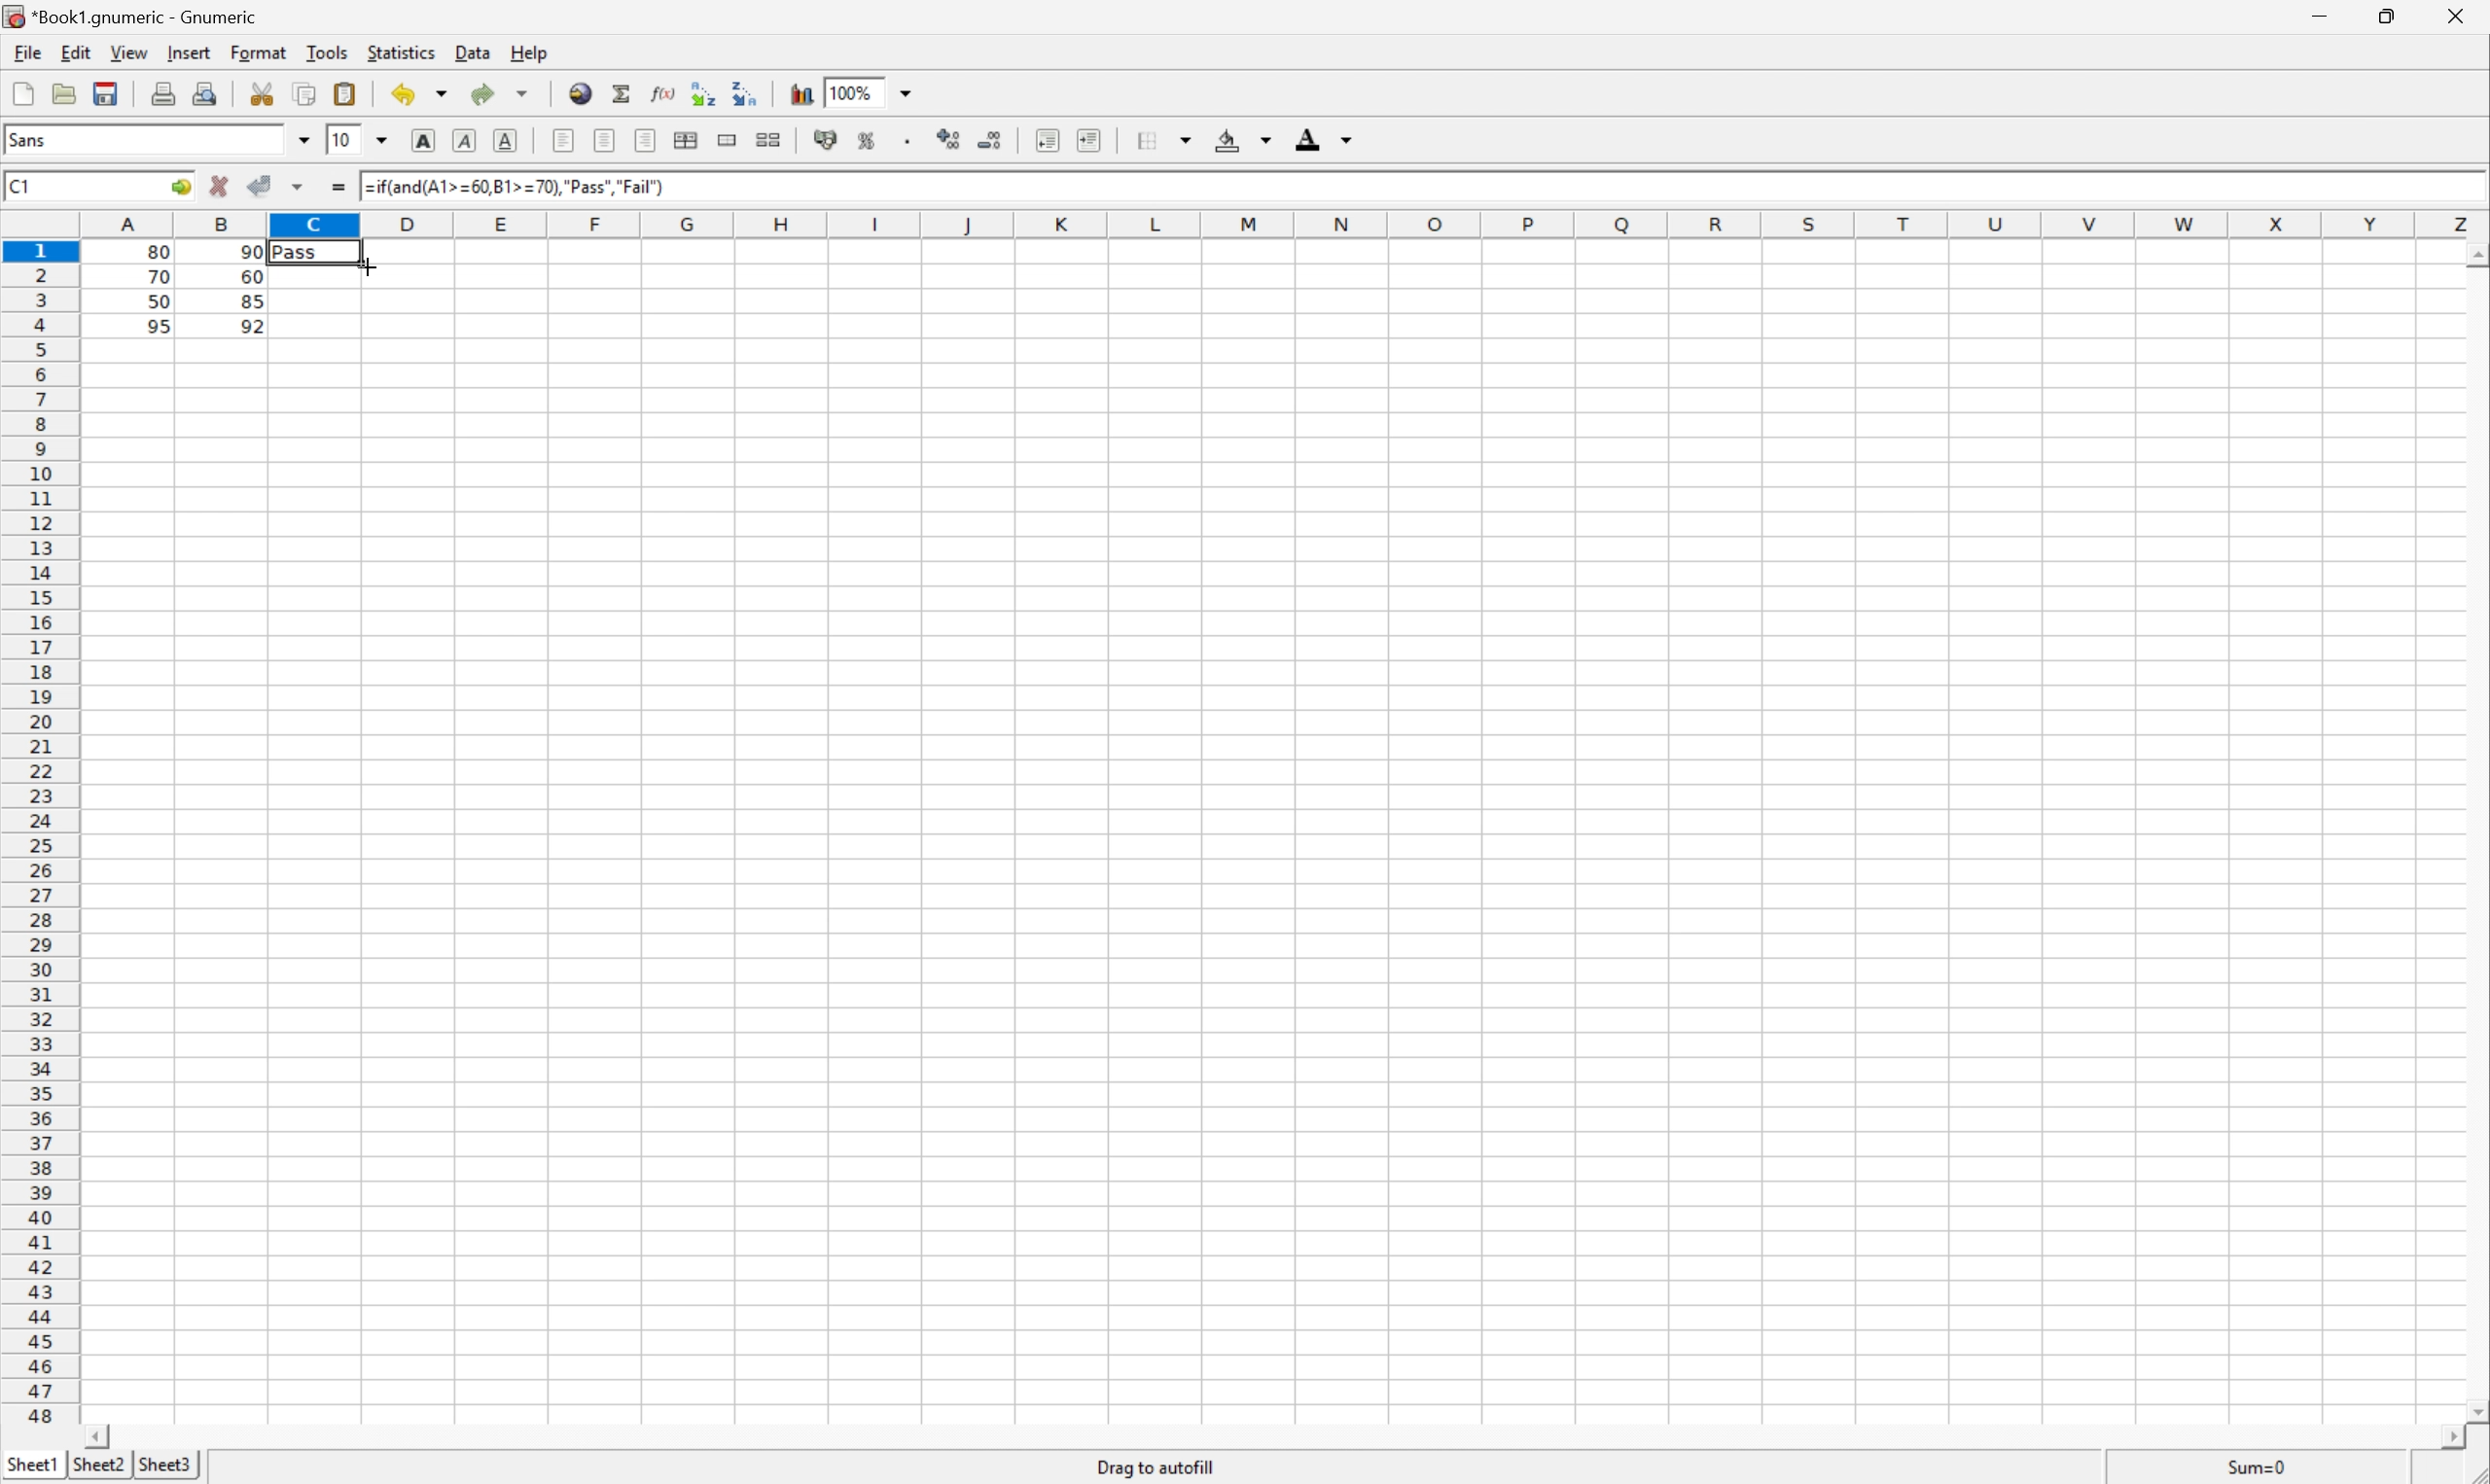 The width and height of the screenshot is (2490, 1484). Describe the element at coordinates (104, 1430) in the screenshot. I see `Scroll Left` at that location.